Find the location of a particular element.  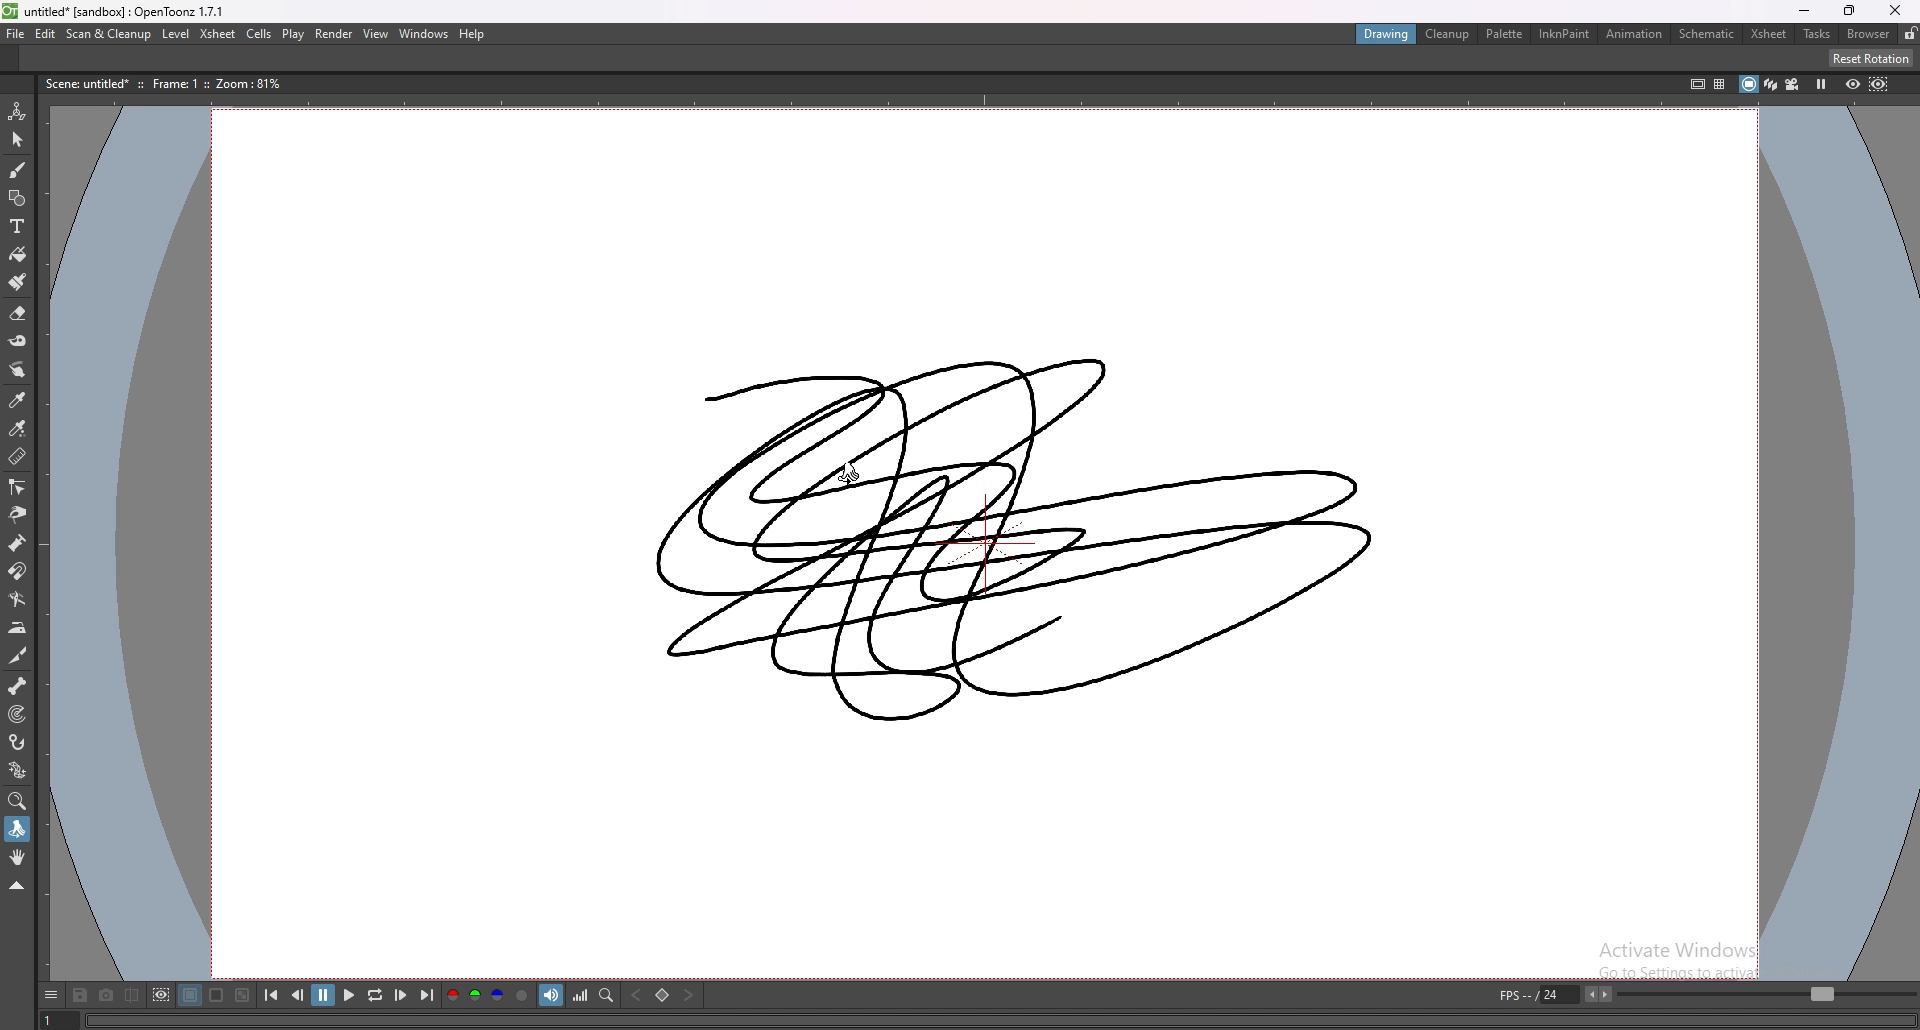

3d is located at coordinates (1771, 84).